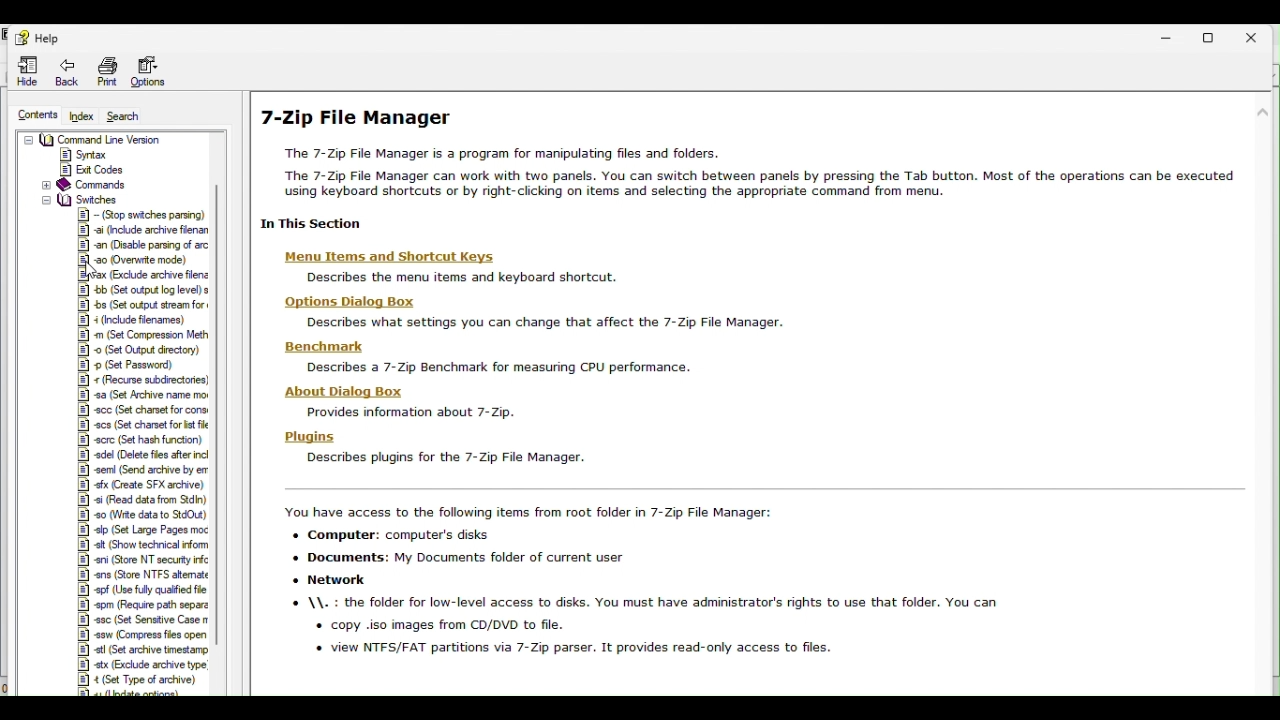 The width and height of the screenshot is (1280, 720). I want to click on Minimise , so click(1171, 35).